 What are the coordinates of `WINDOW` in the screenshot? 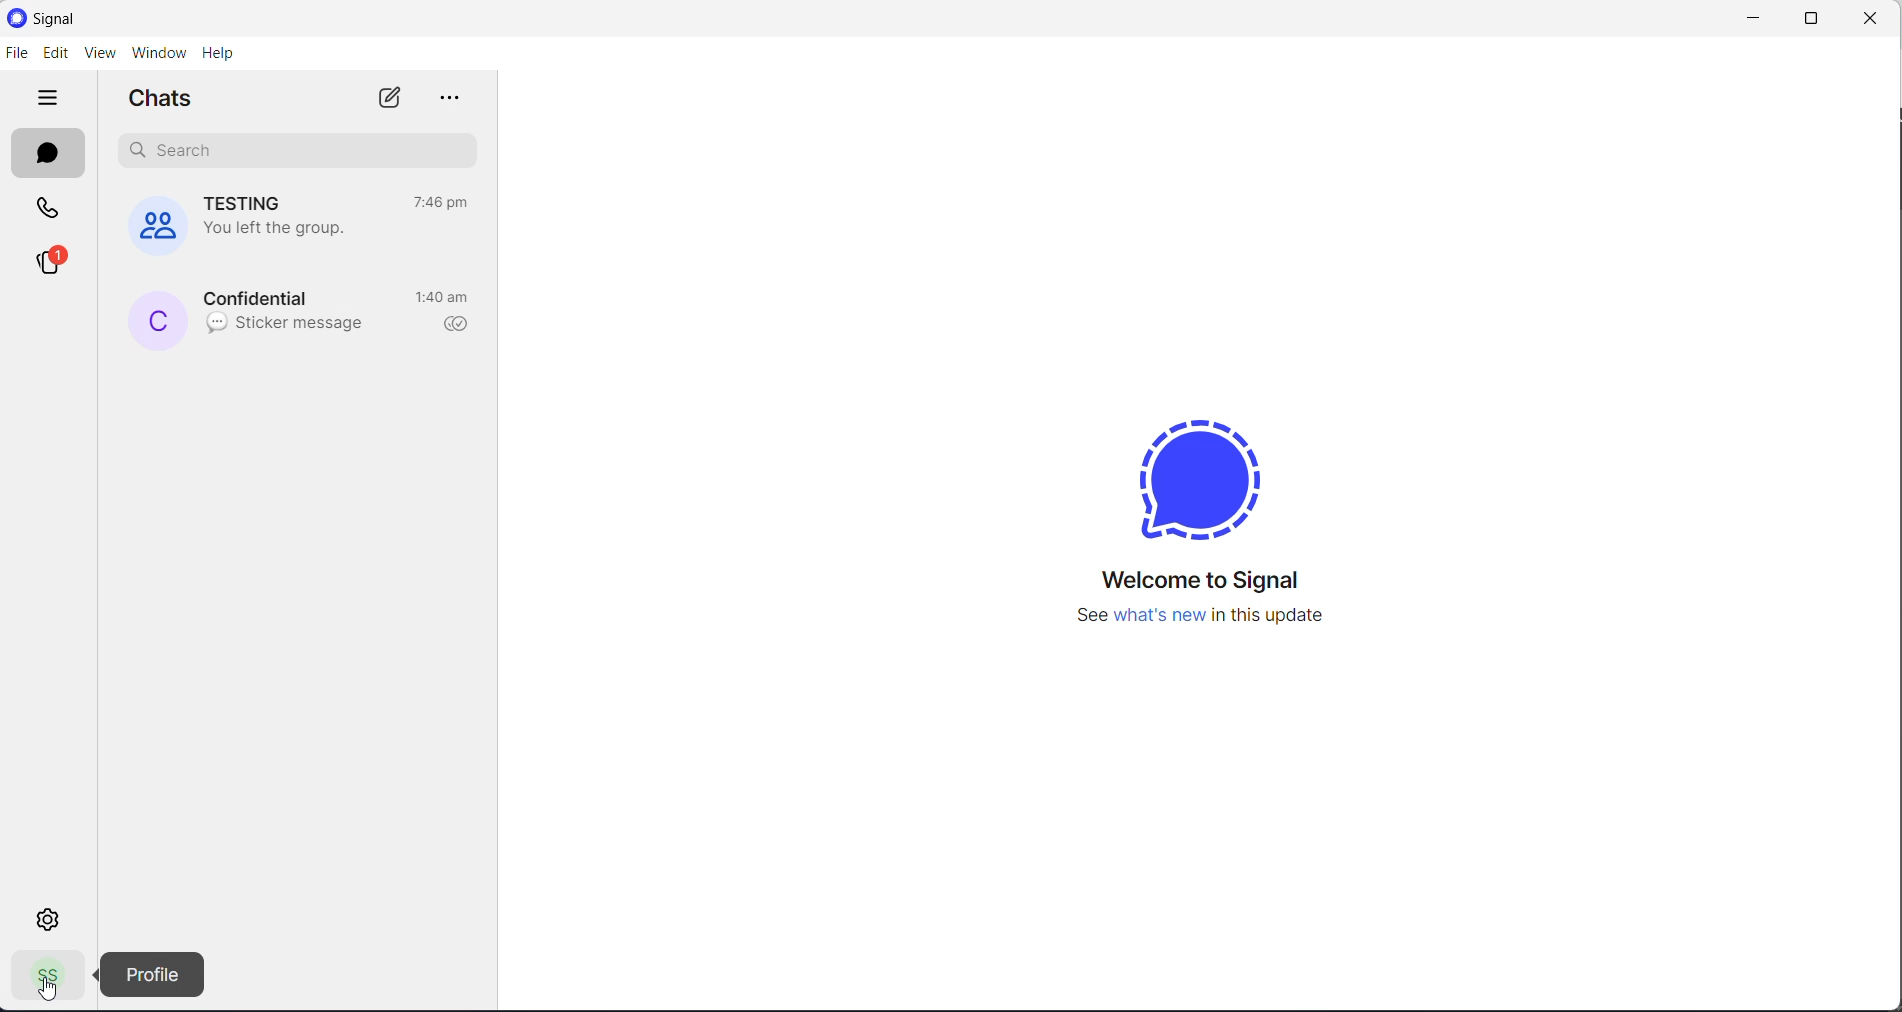 It's located at (159, 53).